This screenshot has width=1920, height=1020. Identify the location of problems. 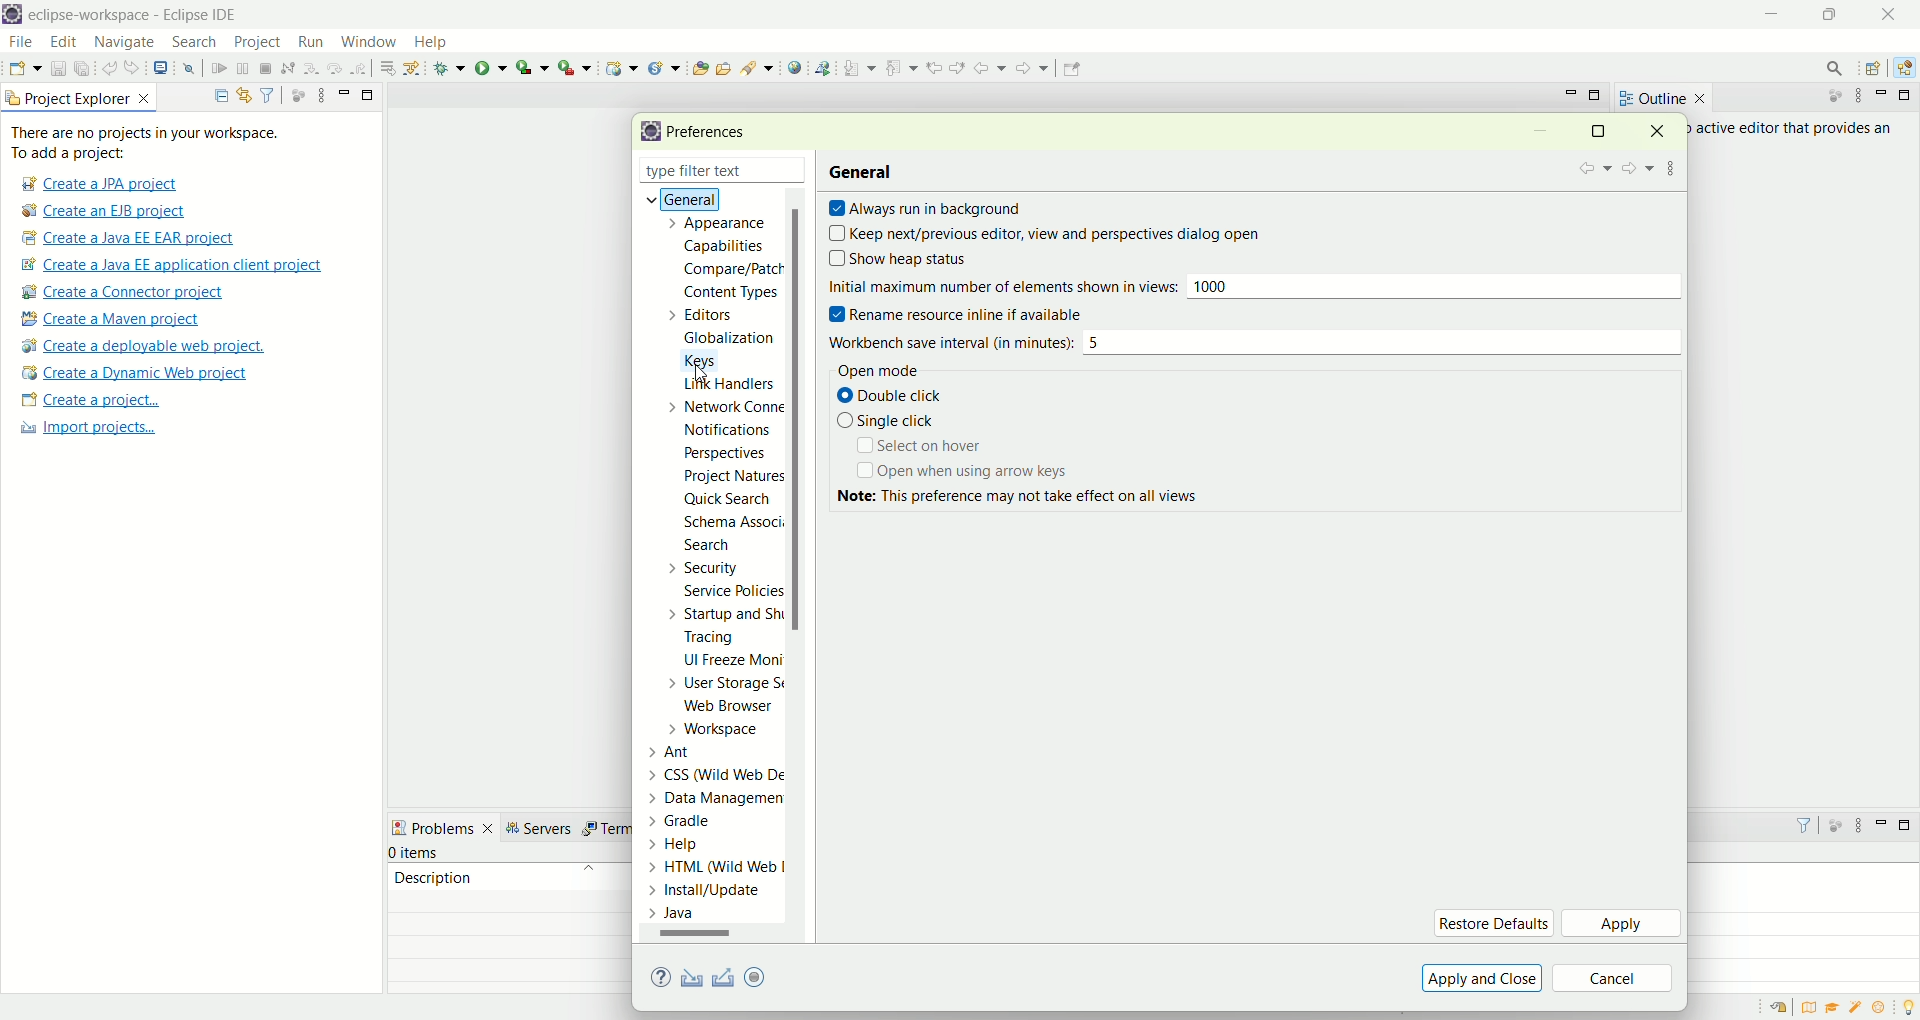
(443, 826).